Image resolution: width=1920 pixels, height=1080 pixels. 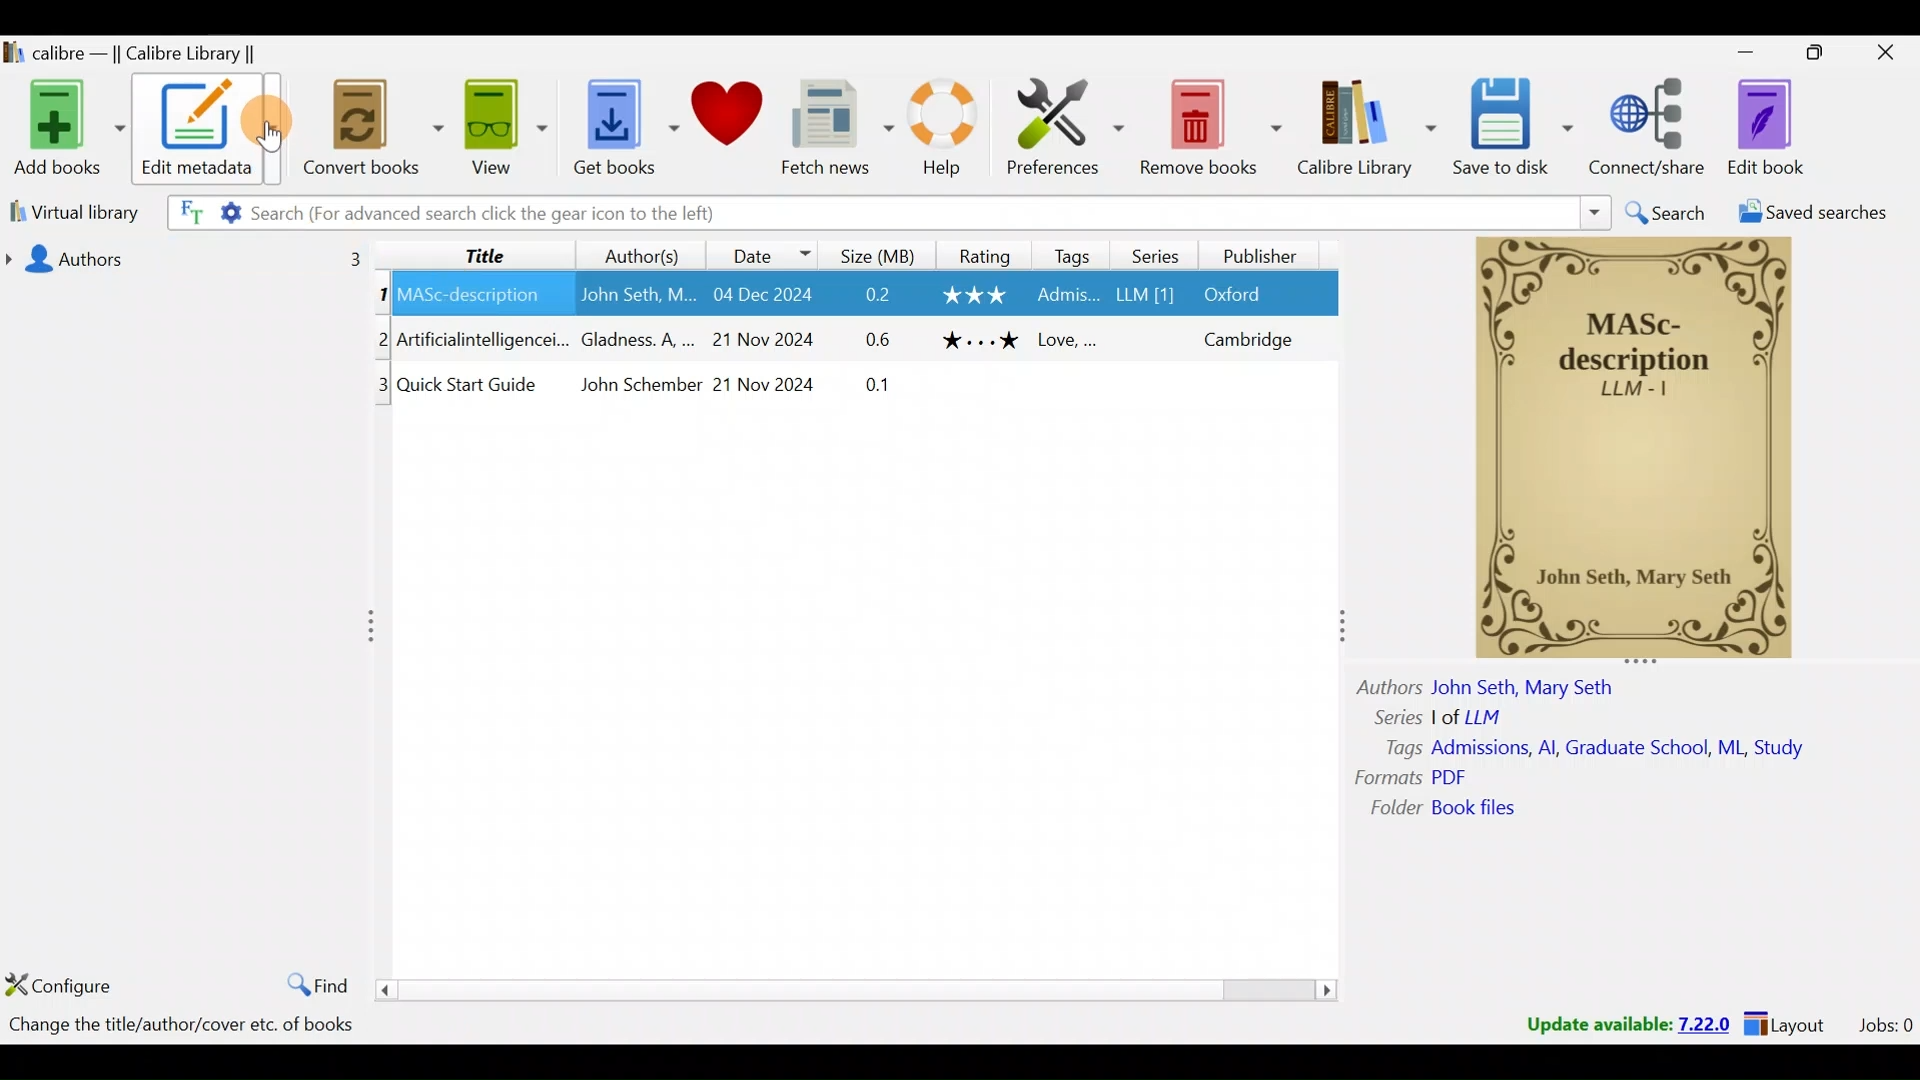 What do you see at coordinates (986, 253) in the screenshot?
I see `Rating` at bounding box center [986, 253].